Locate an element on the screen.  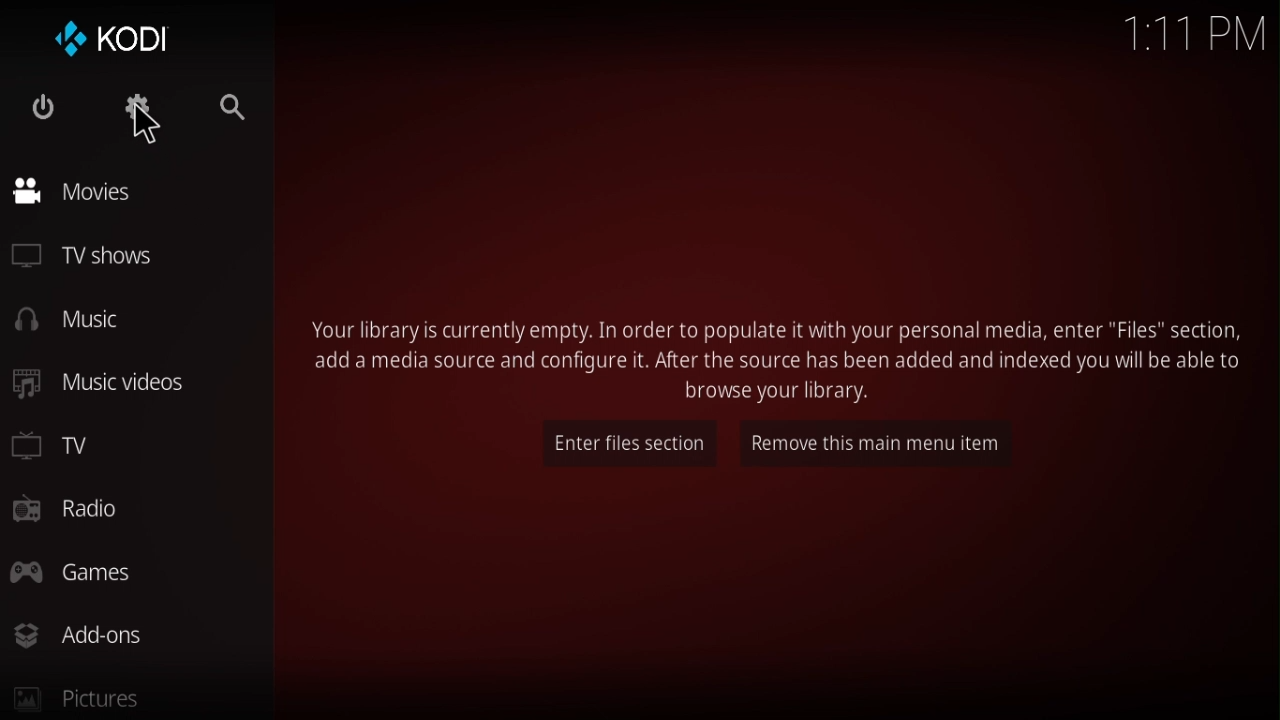
games is located at coordinates (77, 571).